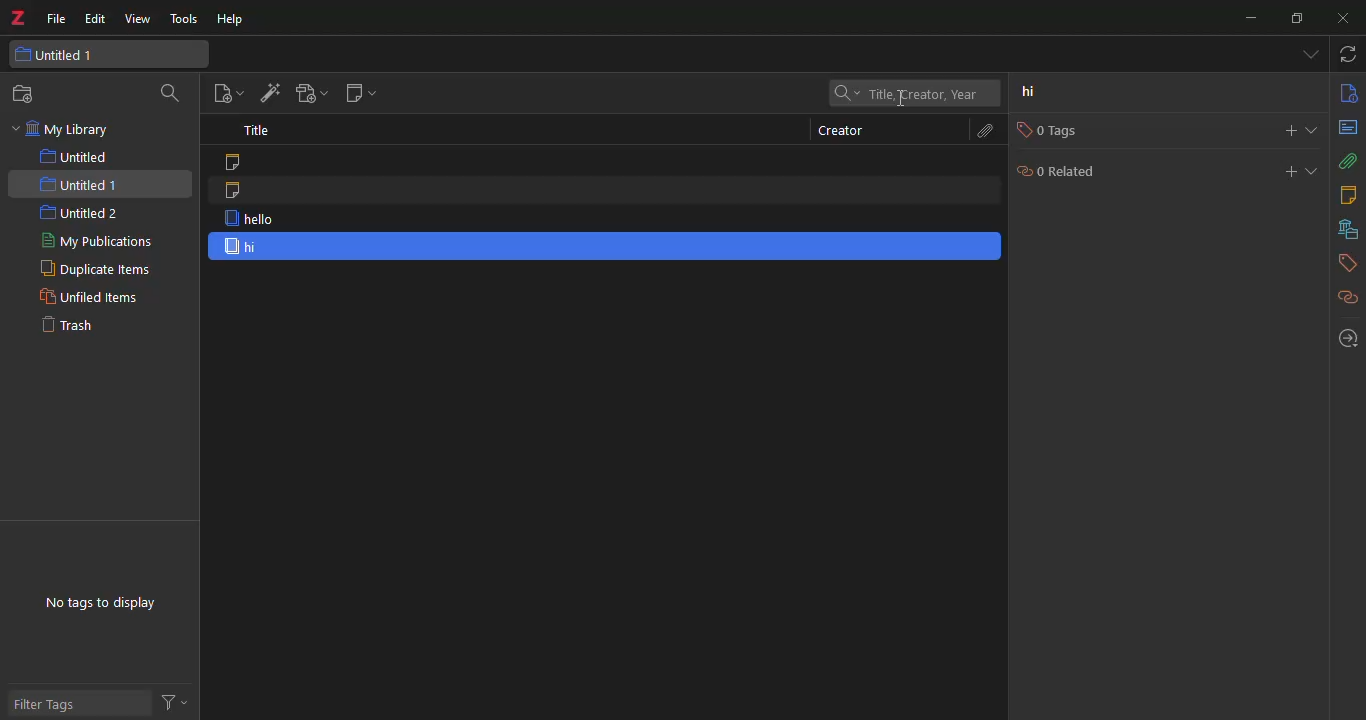 Image resolution: width=1366 pixels, height=720 pixels. I want to click on close, so click(1347, 16).